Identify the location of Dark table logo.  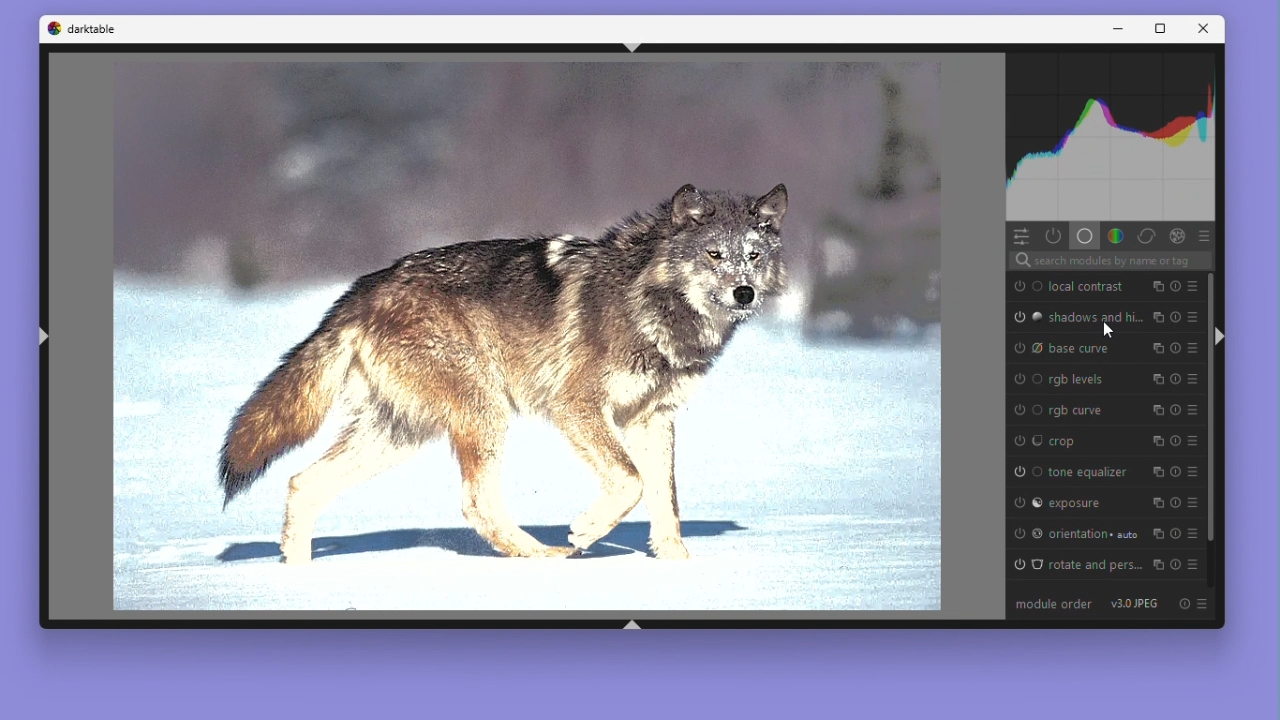
(51, 30).